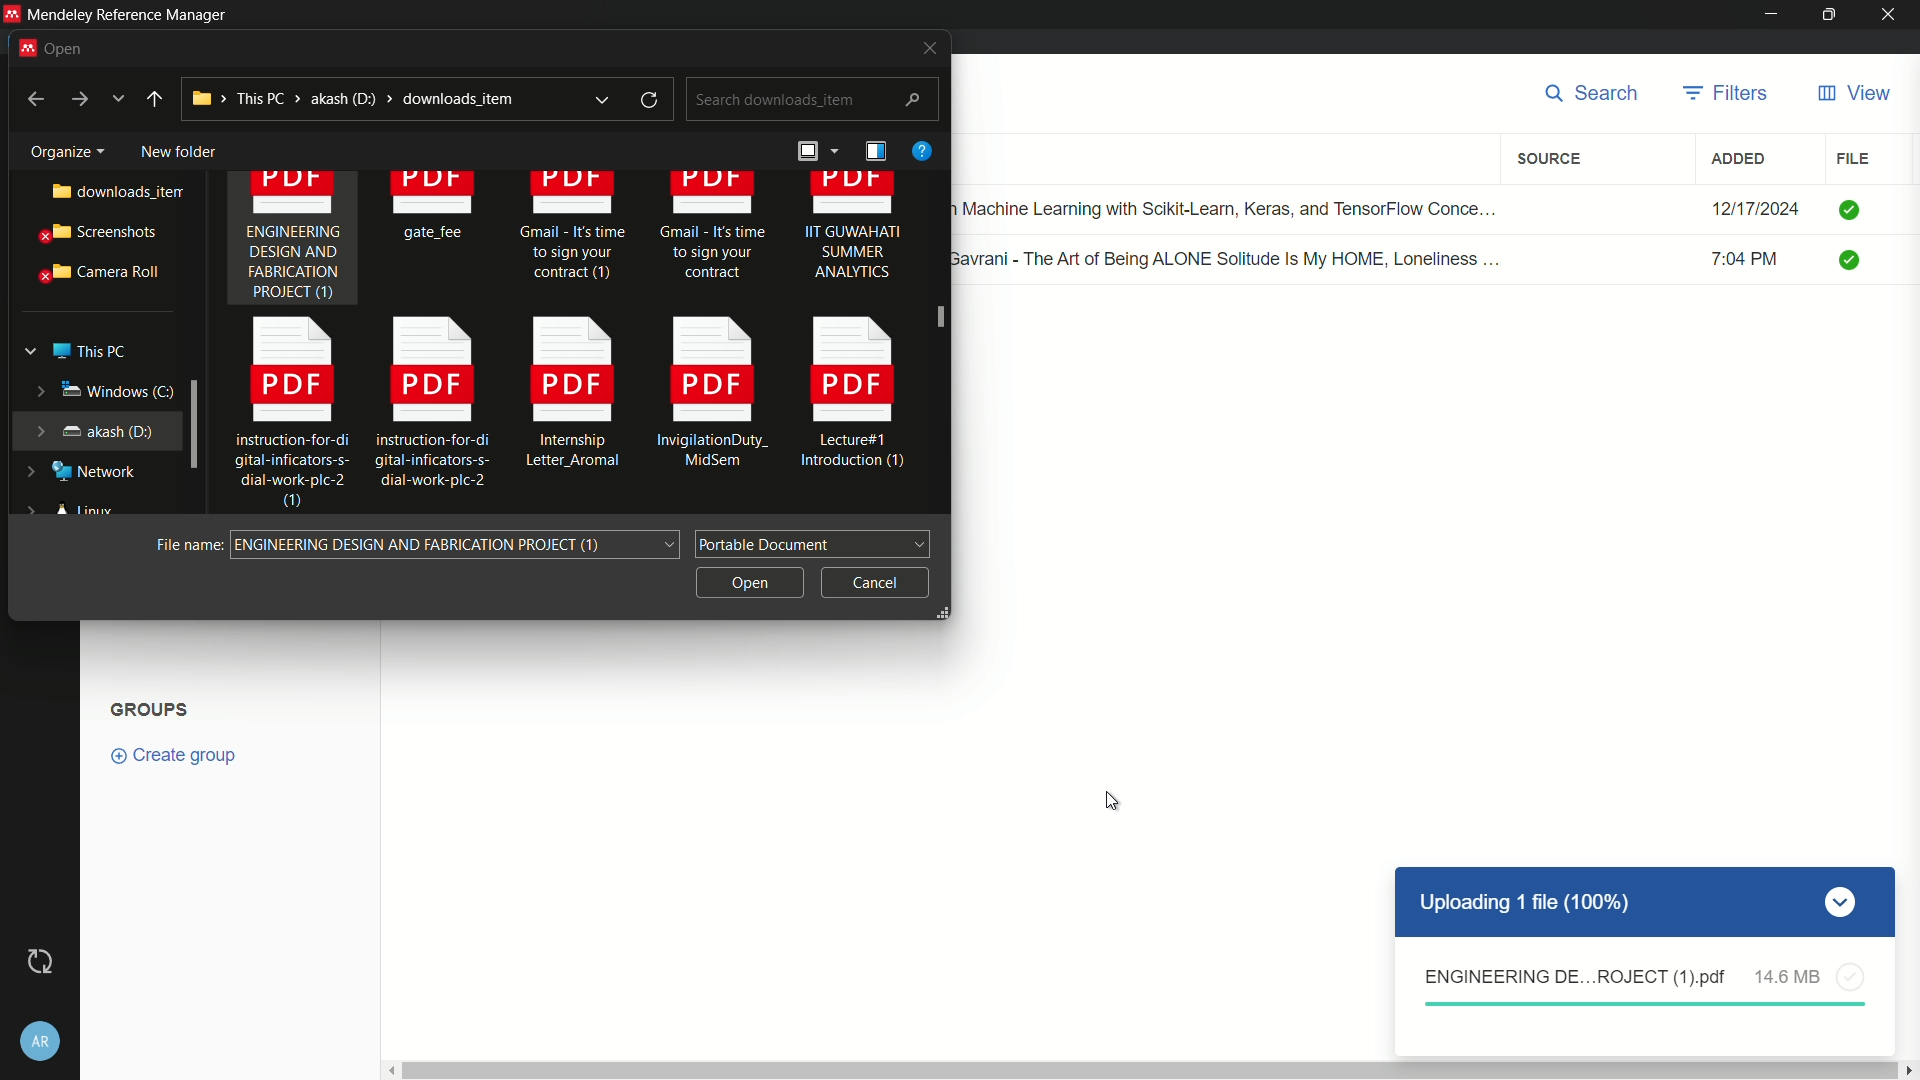 The width and height of the screenshot is (1920, 1080). I want to click on check, so click(1852, 208).